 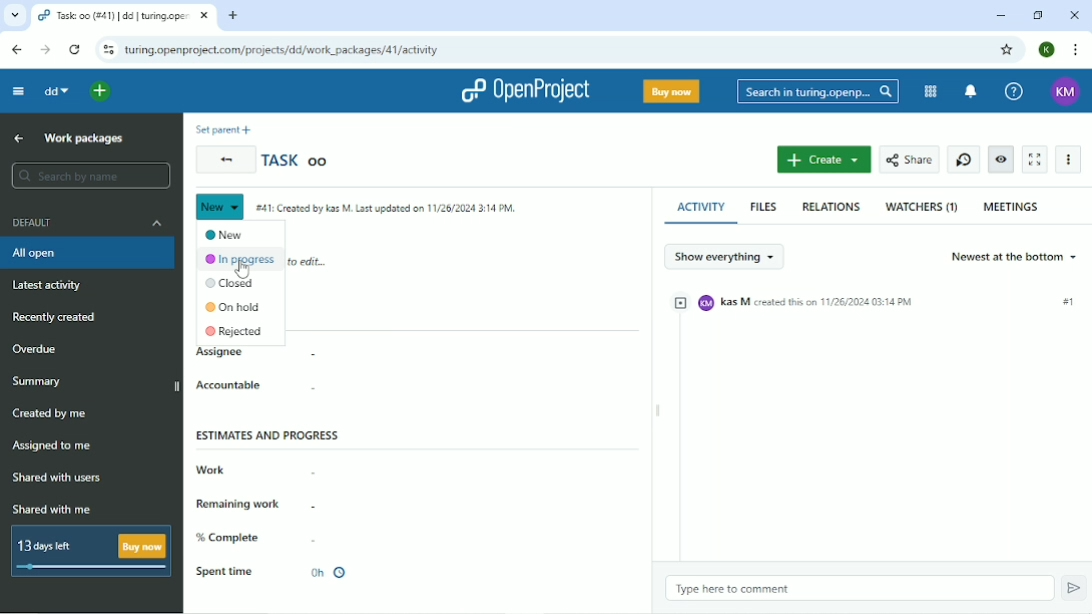 What do you see at coordinates (40, 349) in the screenshot?
I see `Overdue` at bounding box center [40, 349].